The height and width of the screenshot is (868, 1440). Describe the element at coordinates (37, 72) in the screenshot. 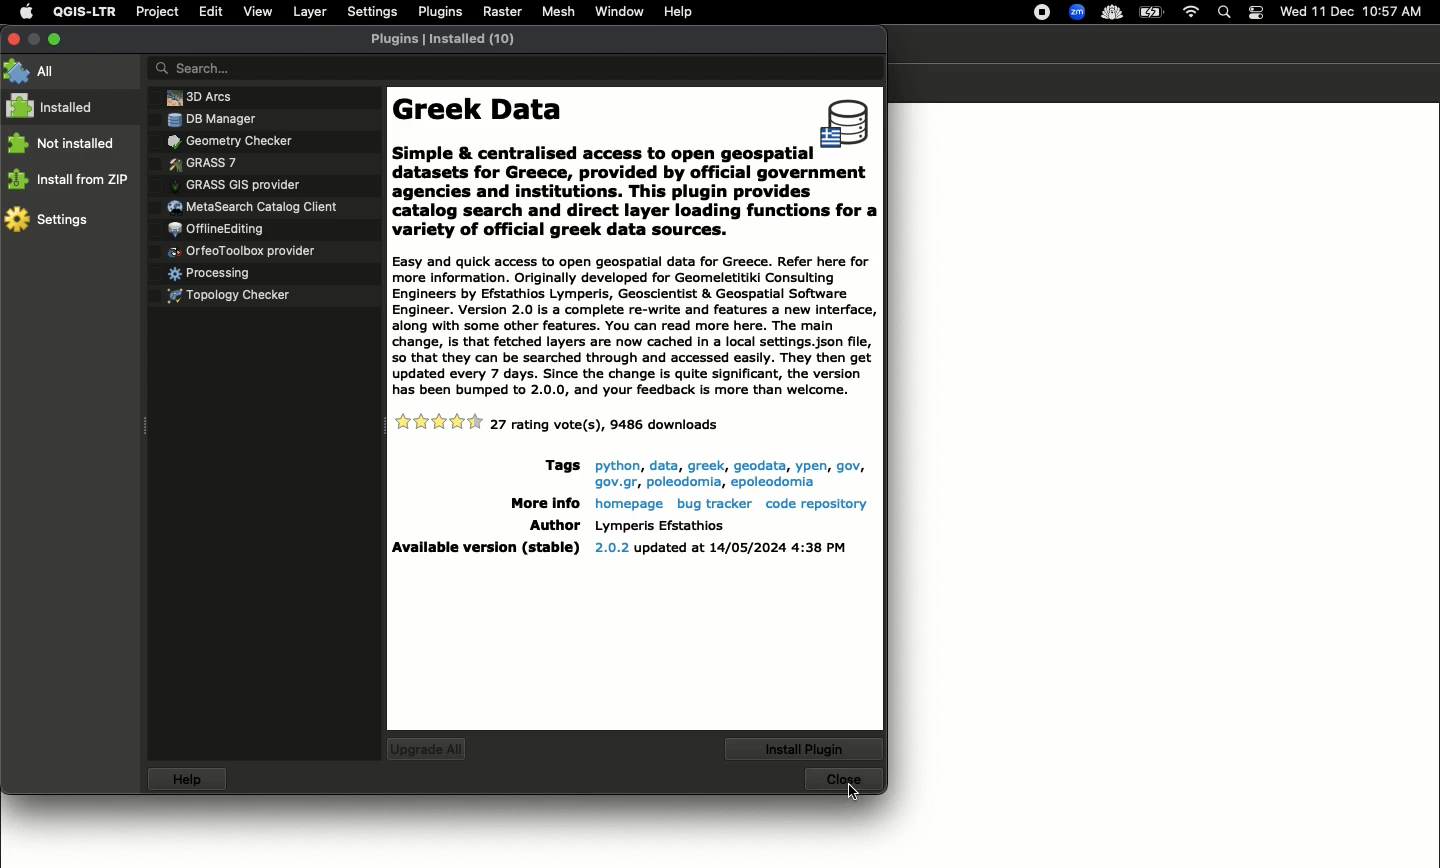

I see `All` at that location.